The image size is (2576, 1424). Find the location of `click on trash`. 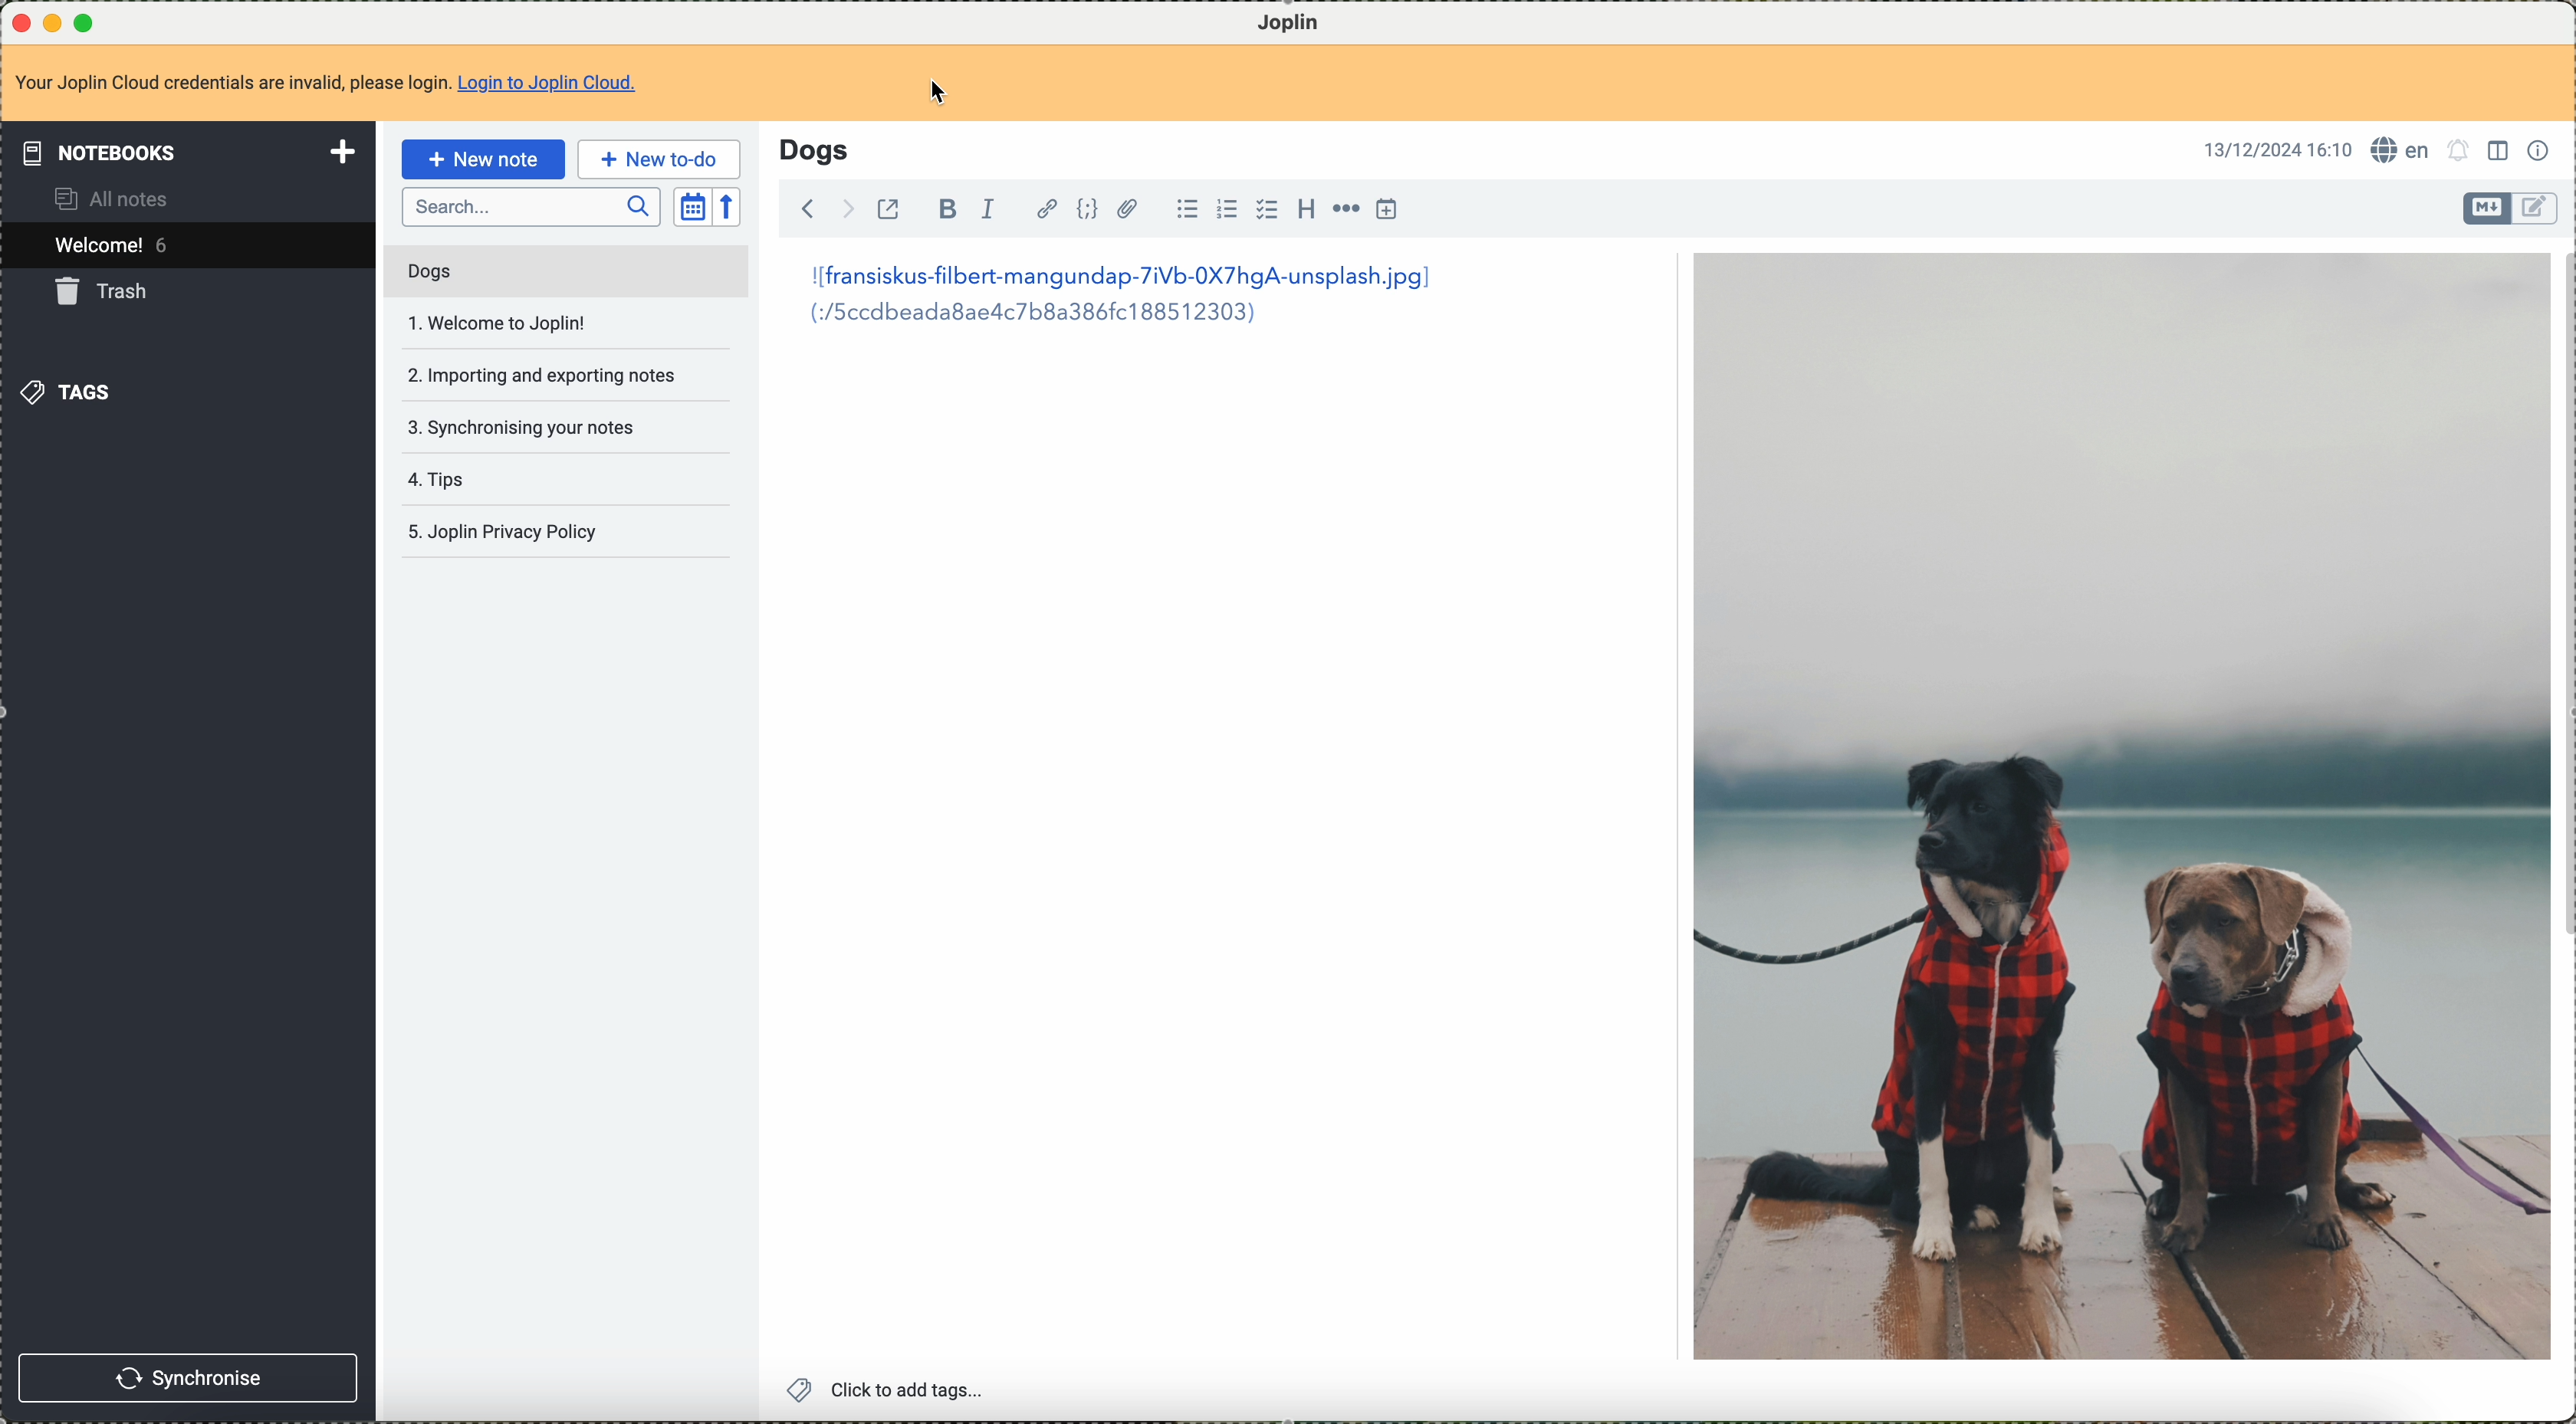

click on trash is located at coordinates (156, 298).